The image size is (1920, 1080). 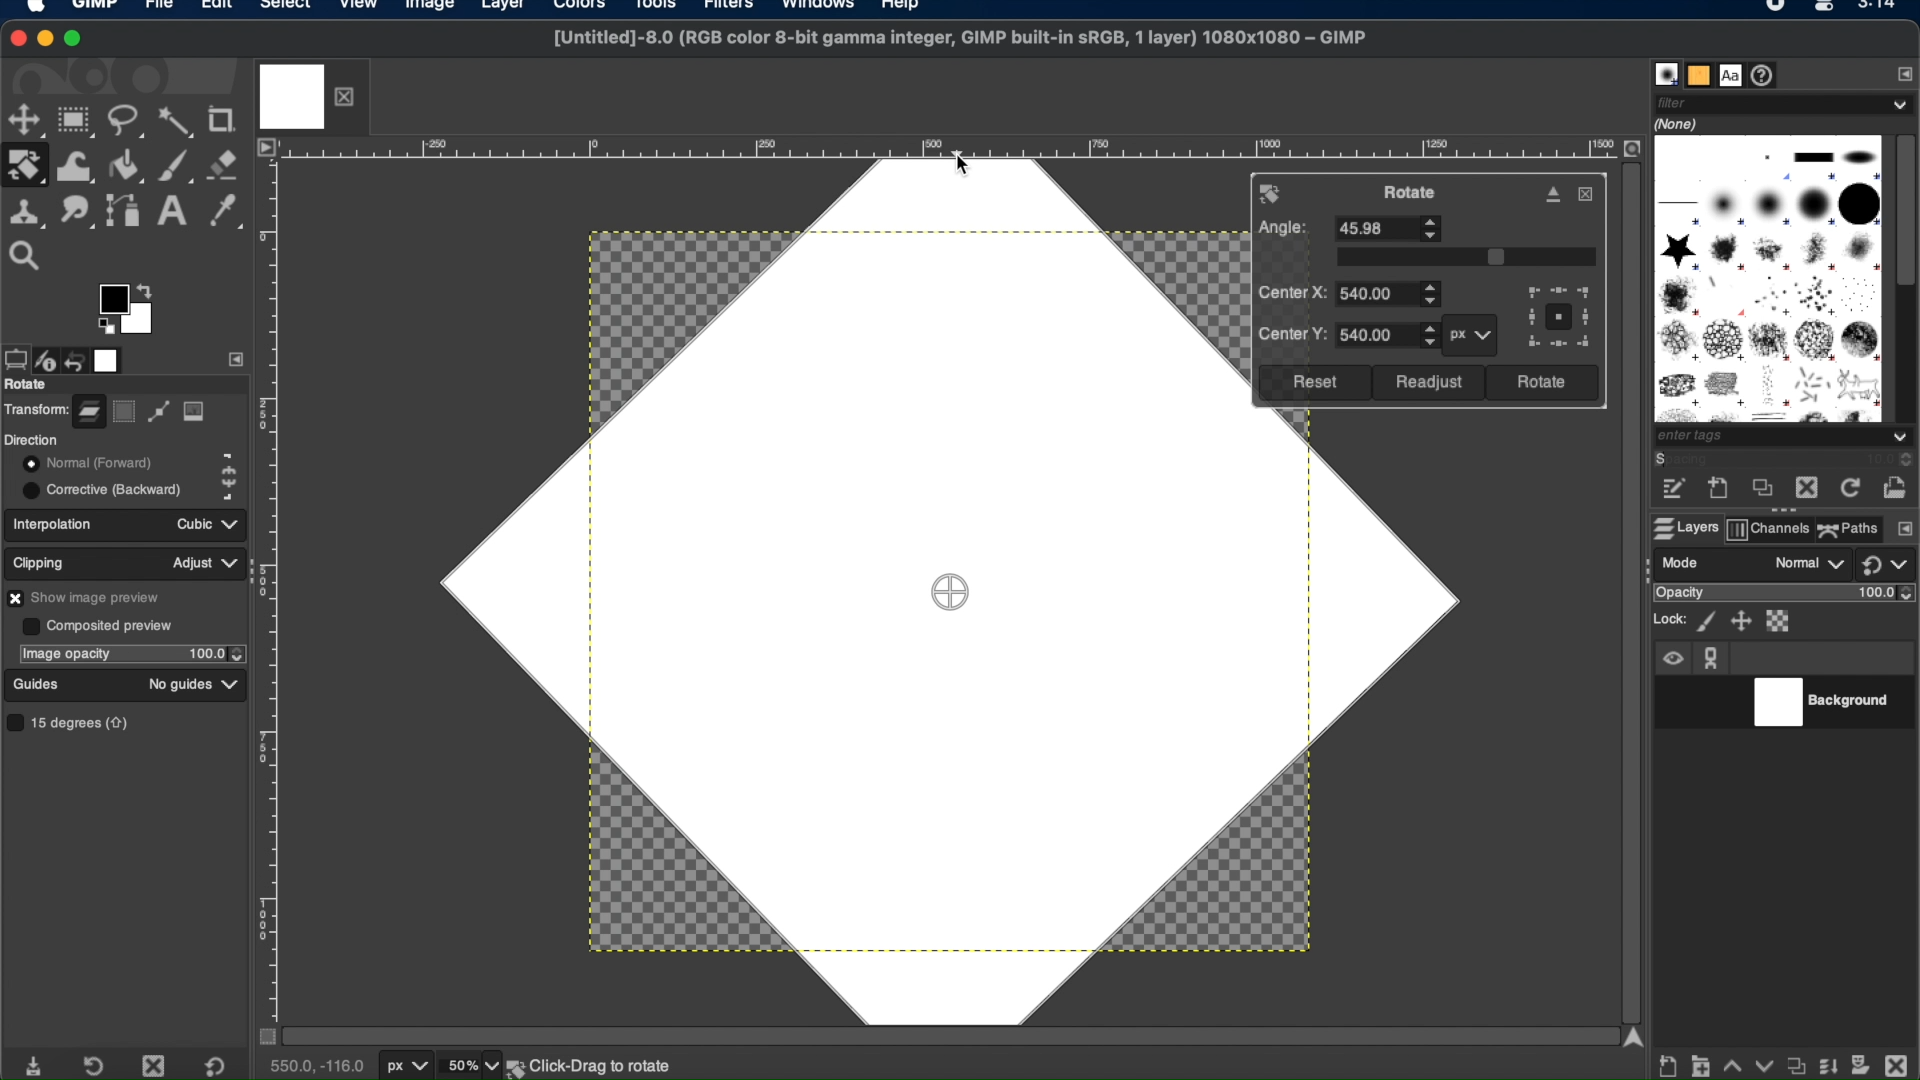 I want to click on no guides, so click(x=179, y=685).